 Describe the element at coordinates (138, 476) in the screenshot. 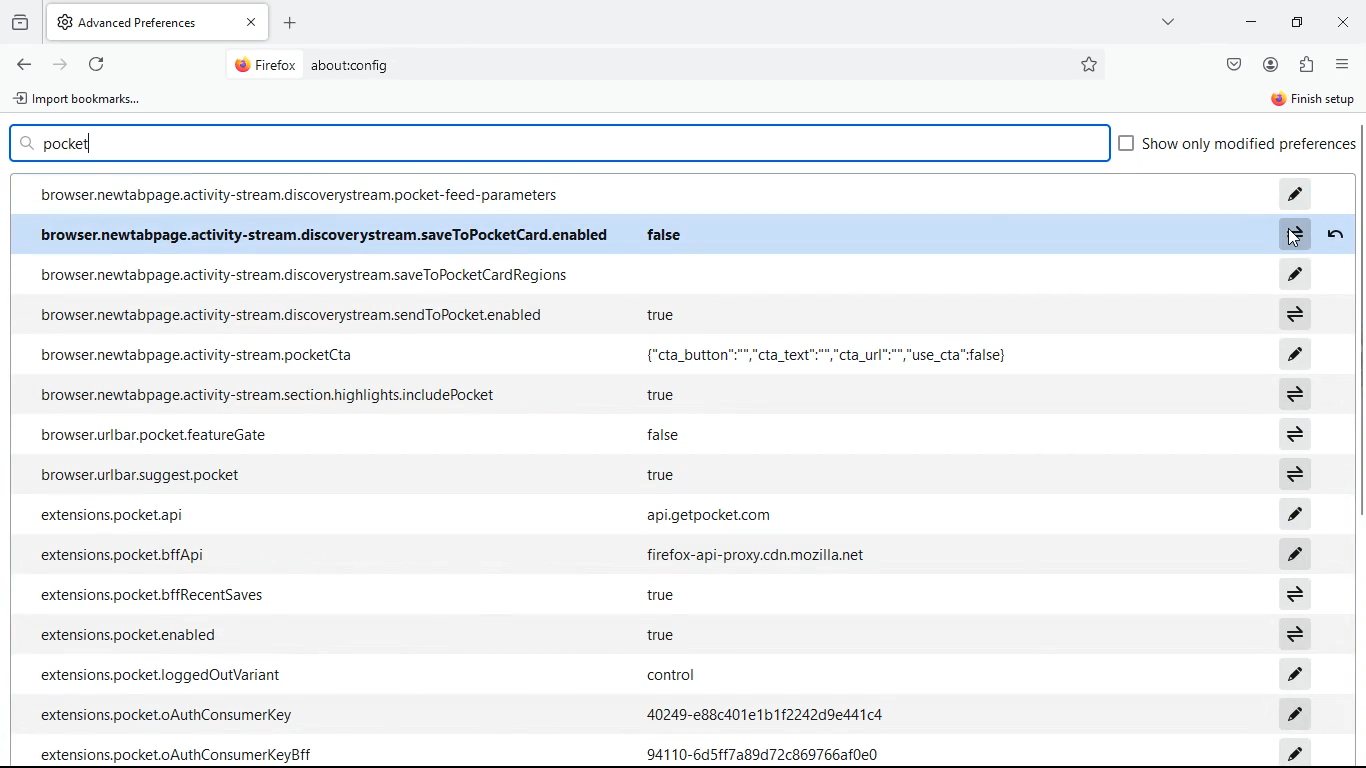

I see `browser.urlbar.suggest.pocket` at that location.